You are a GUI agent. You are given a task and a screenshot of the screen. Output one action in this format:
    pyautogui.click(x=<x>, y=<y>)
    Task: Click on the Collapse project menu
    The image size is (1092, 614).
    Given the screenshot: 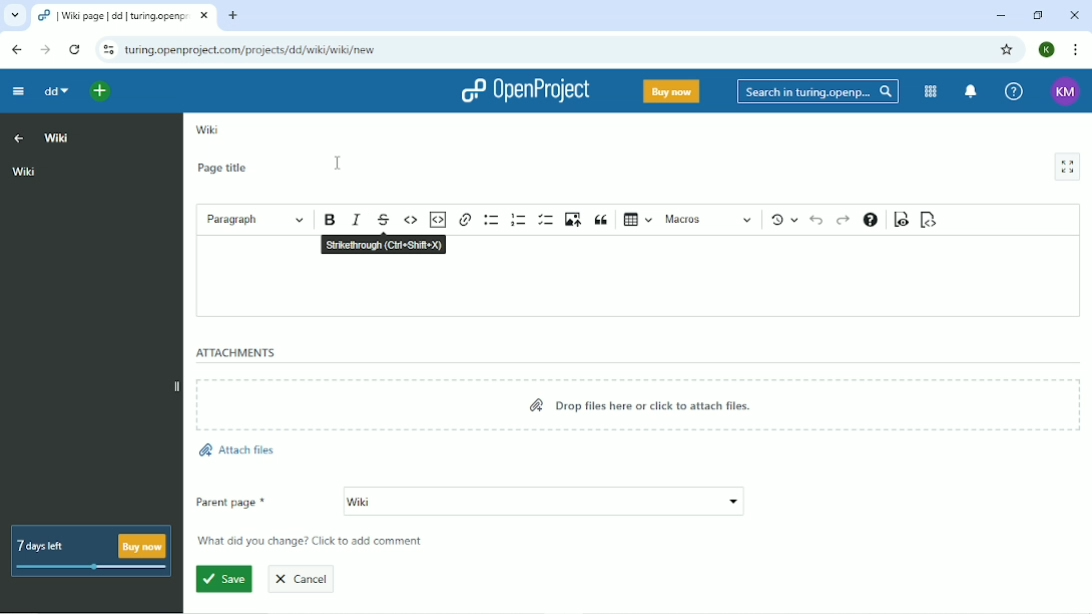 What is the action you would take?
    pyautogui.click(x=17, y=93)
    